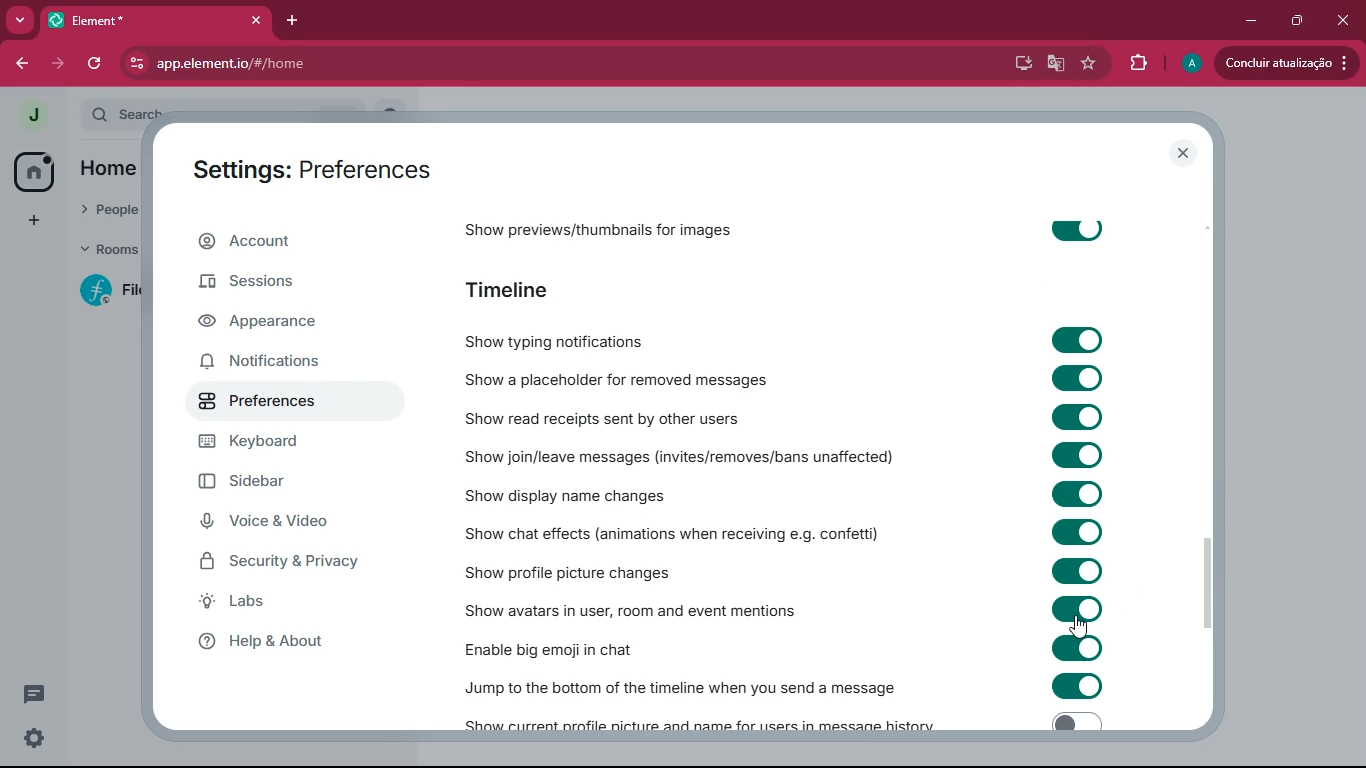 Image resolution: width=1366 pixels, height=768 pixels. Describe the element at coordinates (96, 63) in the screenshot. I see `refresh` at that location.